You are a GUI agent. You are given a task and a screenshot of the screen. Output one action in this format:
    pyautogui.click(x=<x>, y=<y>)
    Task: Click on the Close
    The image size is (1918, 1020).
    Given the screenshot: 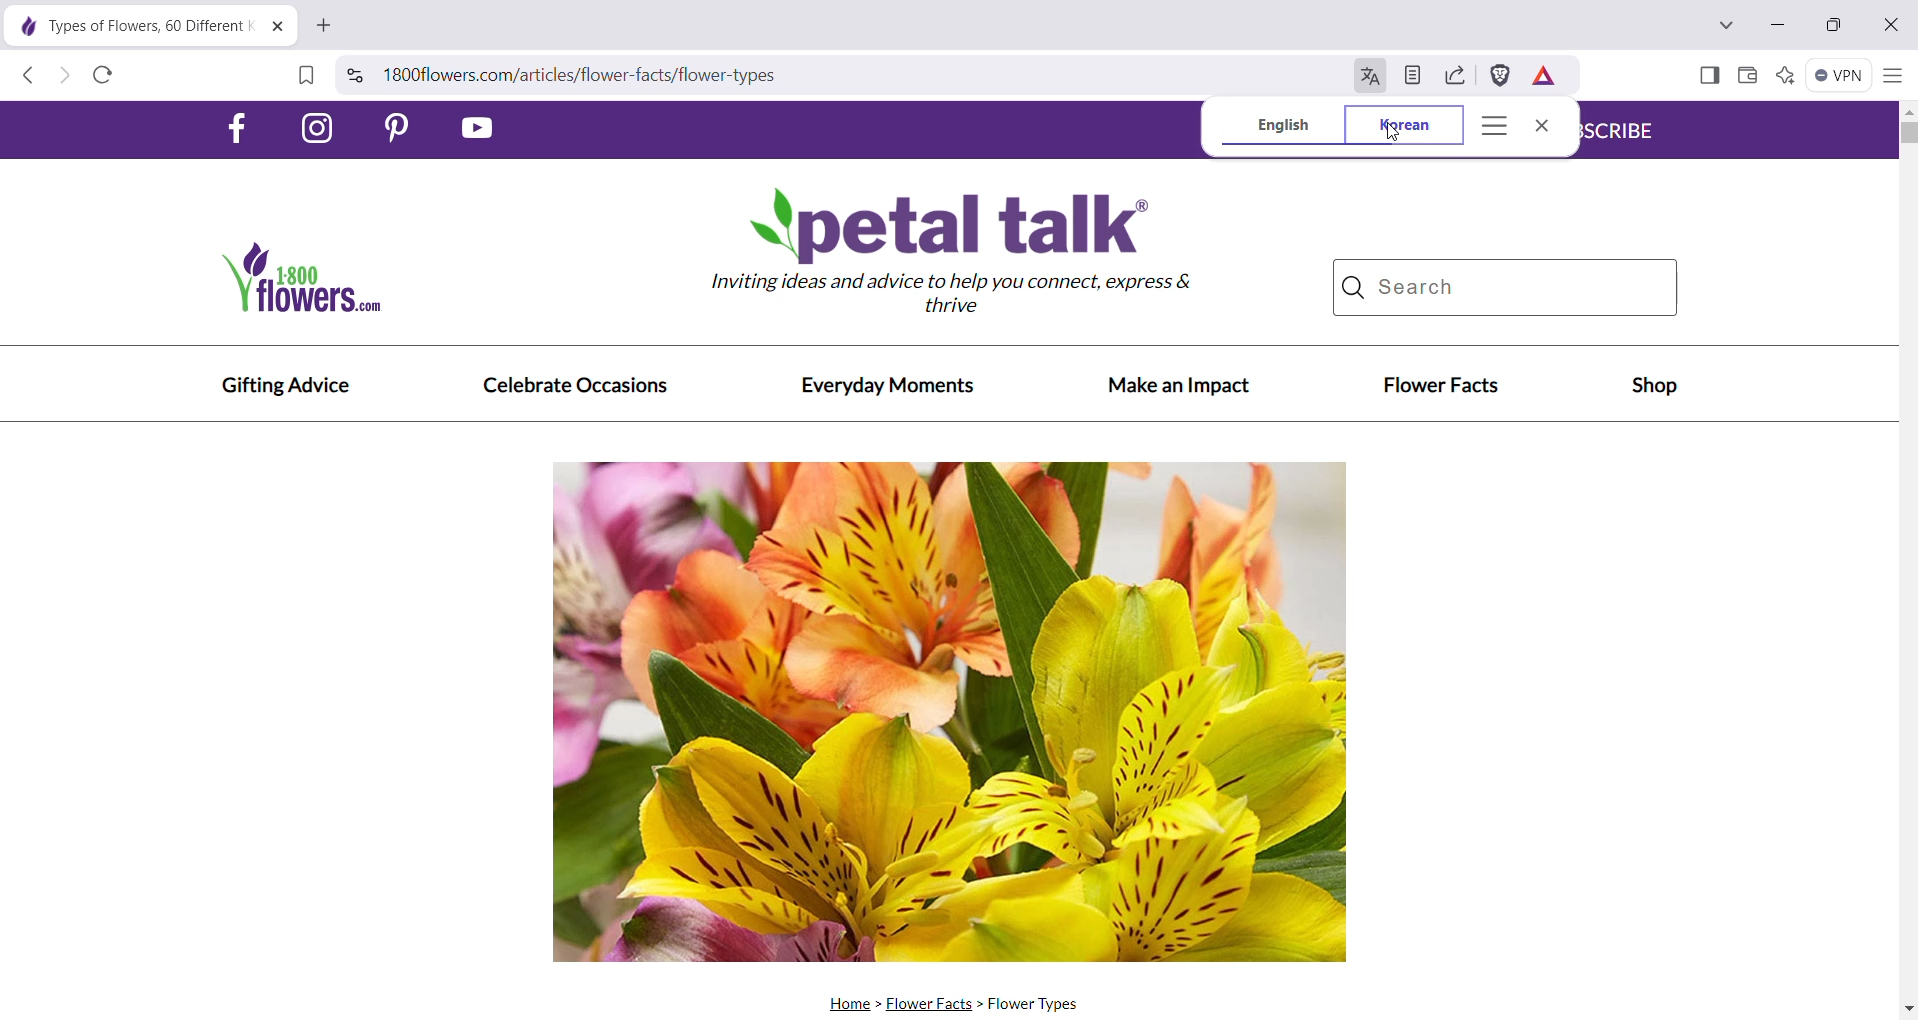 What is the action you would take?
    pyautogui.click(x=1894, y=25)
    